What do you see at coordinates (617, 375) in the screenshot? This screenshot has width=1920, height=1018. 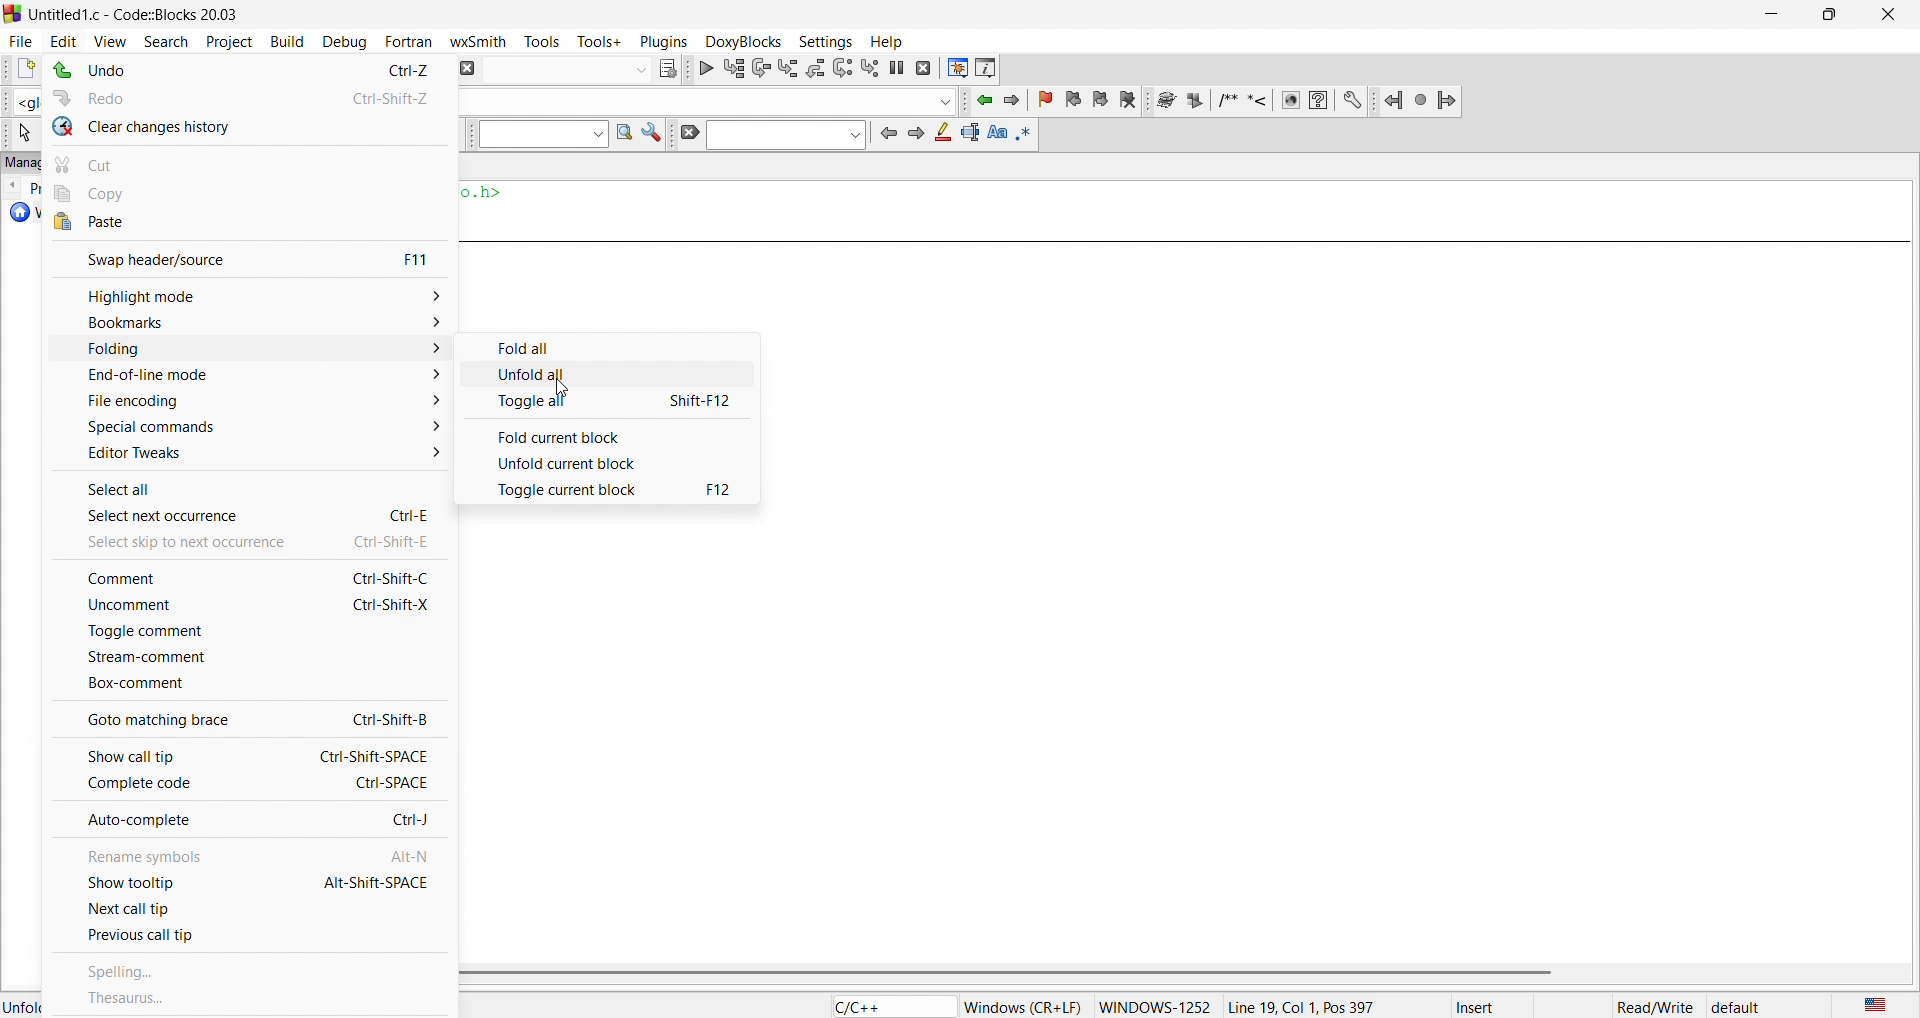 I see `unfold all` at bounding box center [617, 375].